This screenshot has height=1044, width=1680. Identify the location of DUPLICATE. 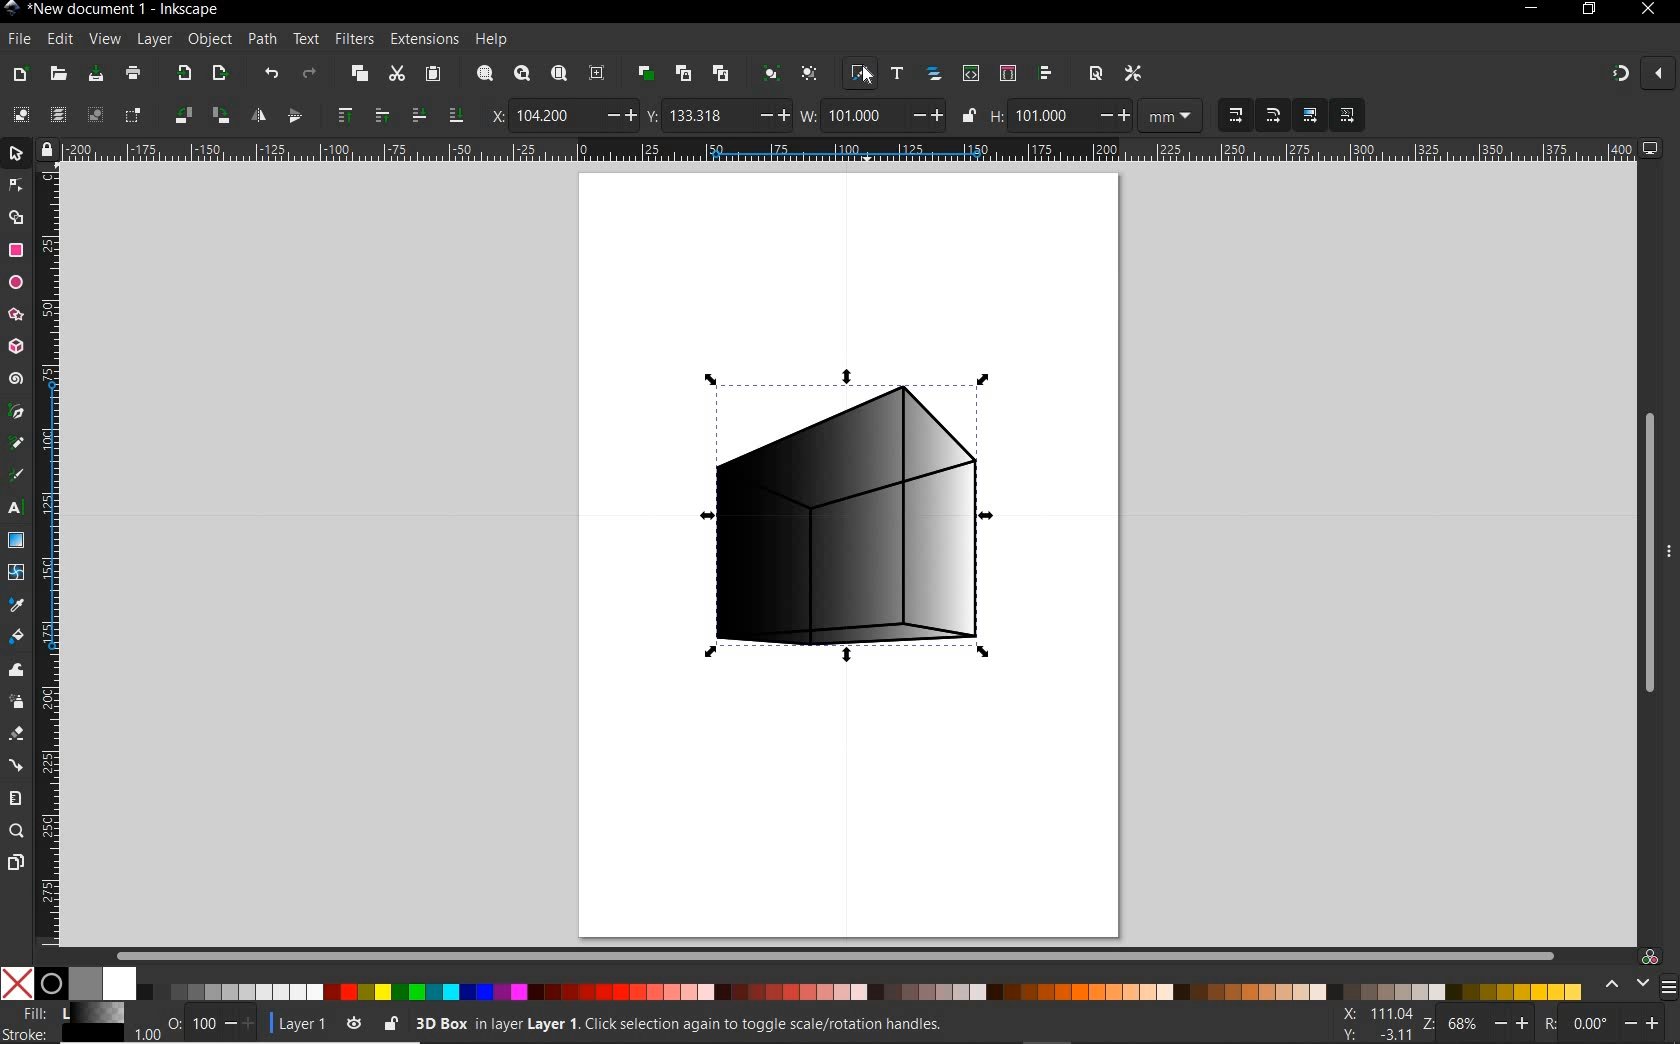
(646, 74).